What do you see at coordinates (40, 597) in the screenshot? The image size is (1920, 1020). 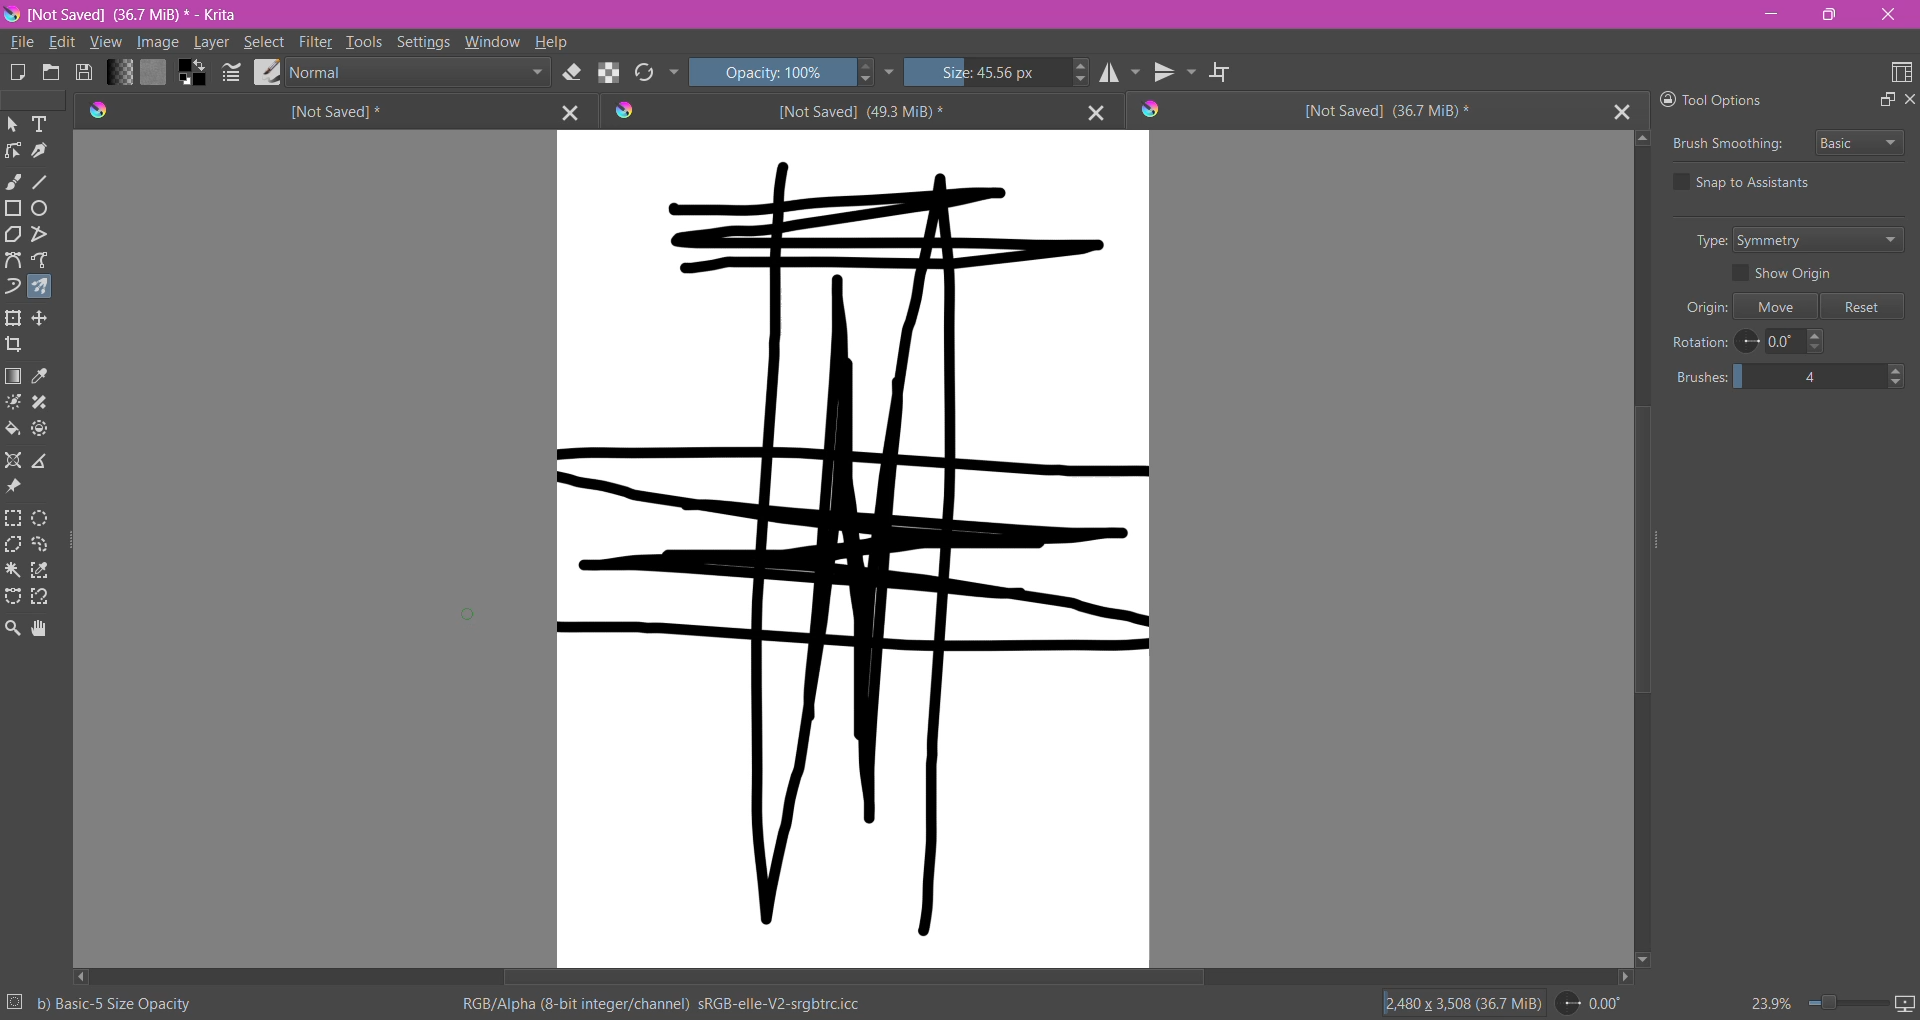 I see `Magnetic Curve Selection Tool` at bounding box center [40, 597].